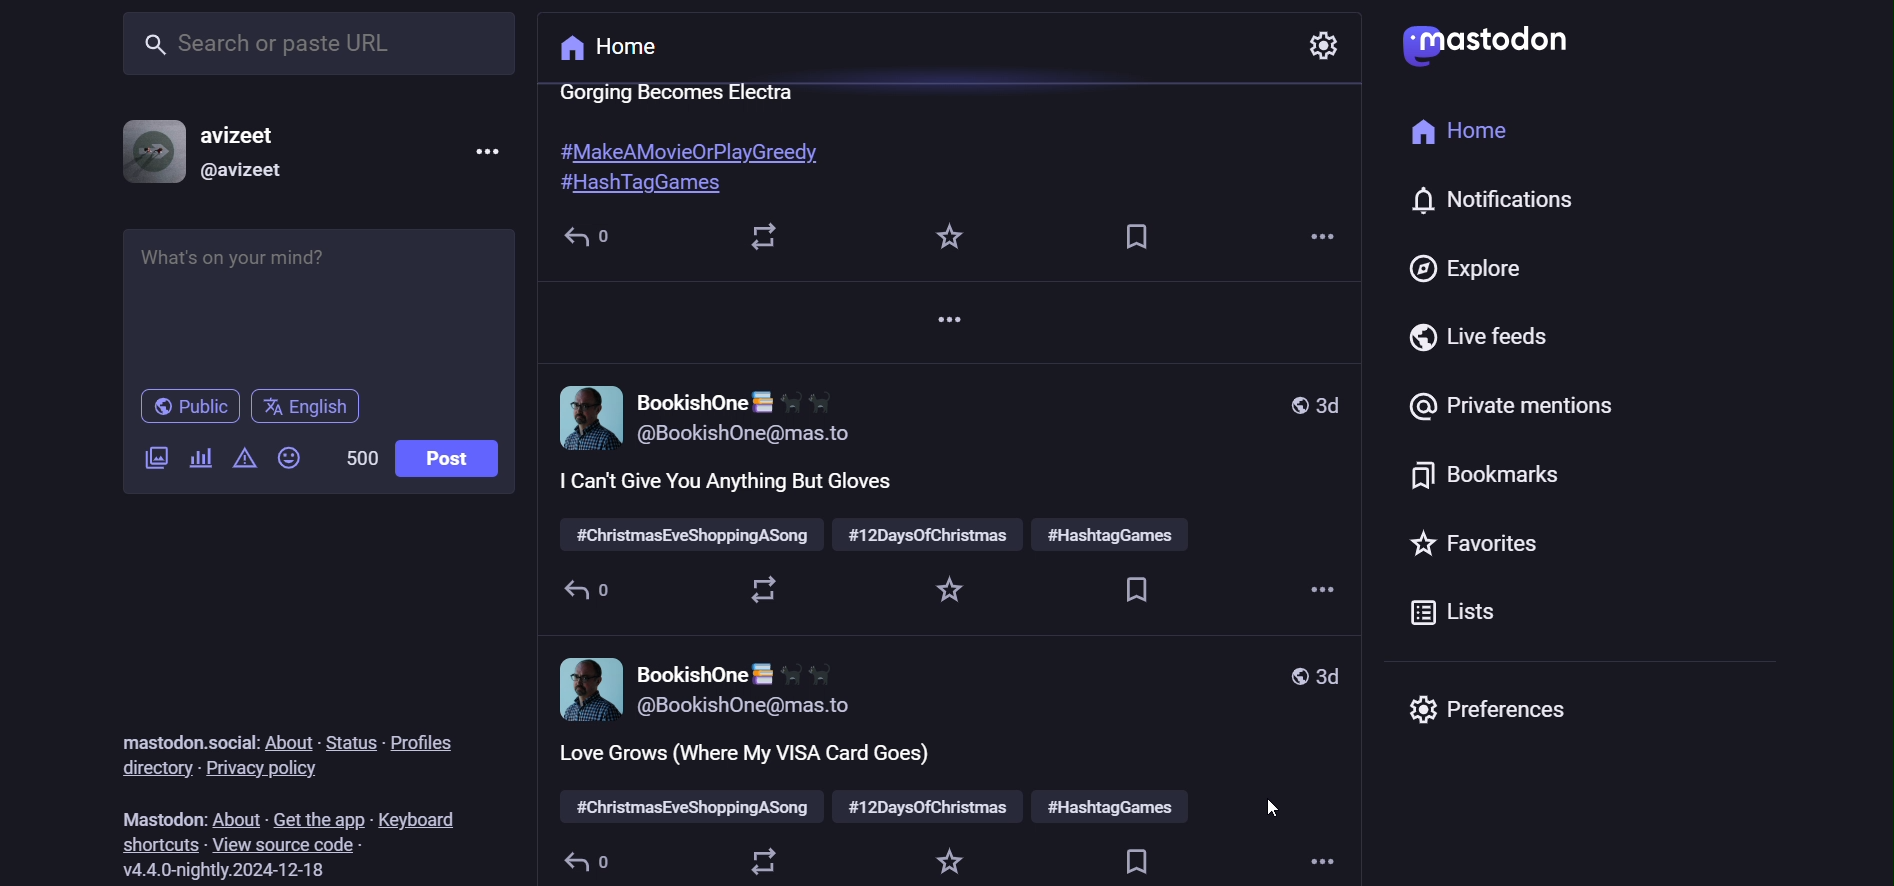  What do you see at coordinates (1305, 677) in the screenshot?
I see `3d` at bounding box center [1305, 677].